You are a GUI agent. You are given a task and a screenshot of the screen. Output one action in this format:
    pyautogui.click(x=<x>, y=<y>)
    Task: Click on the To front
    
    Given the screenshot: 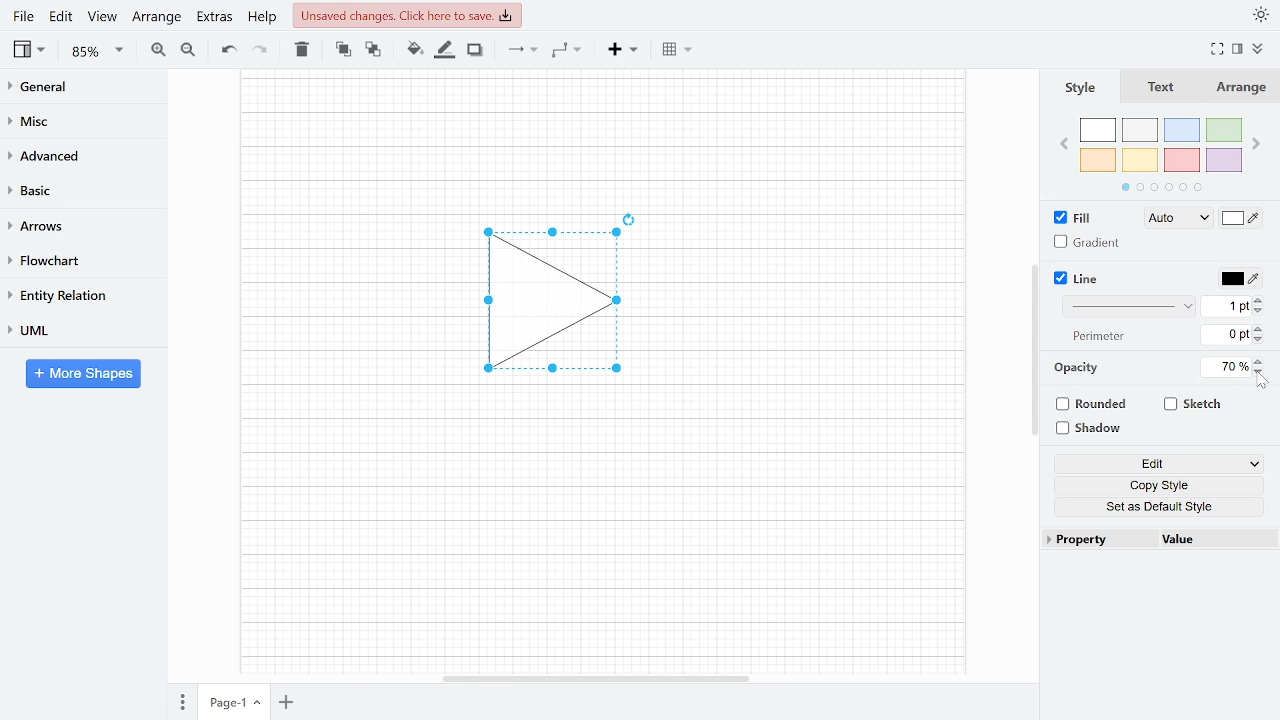 What is the action you would take?
    pyautogui.click(x=343, y=49)
    